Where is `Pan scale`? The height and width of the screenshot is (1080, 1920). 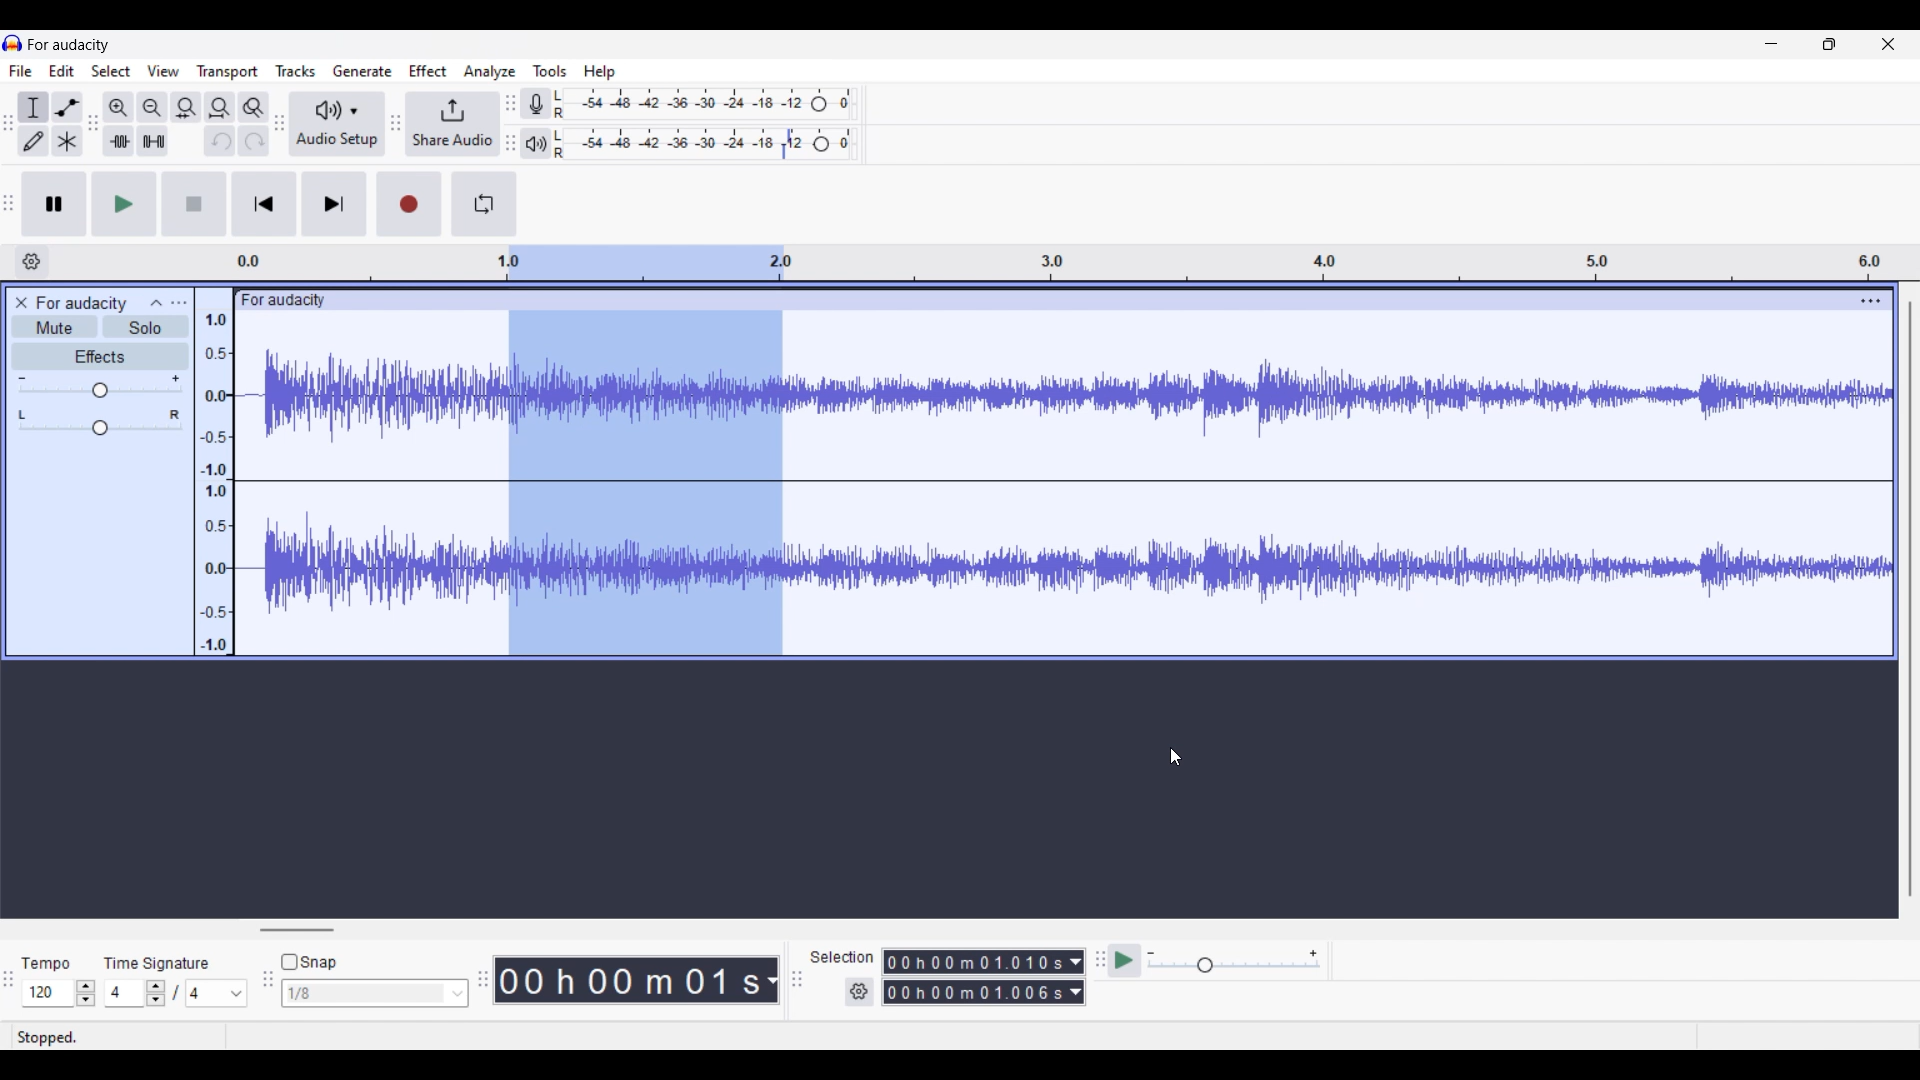
Pan scale is located at coordinates (99, 422).